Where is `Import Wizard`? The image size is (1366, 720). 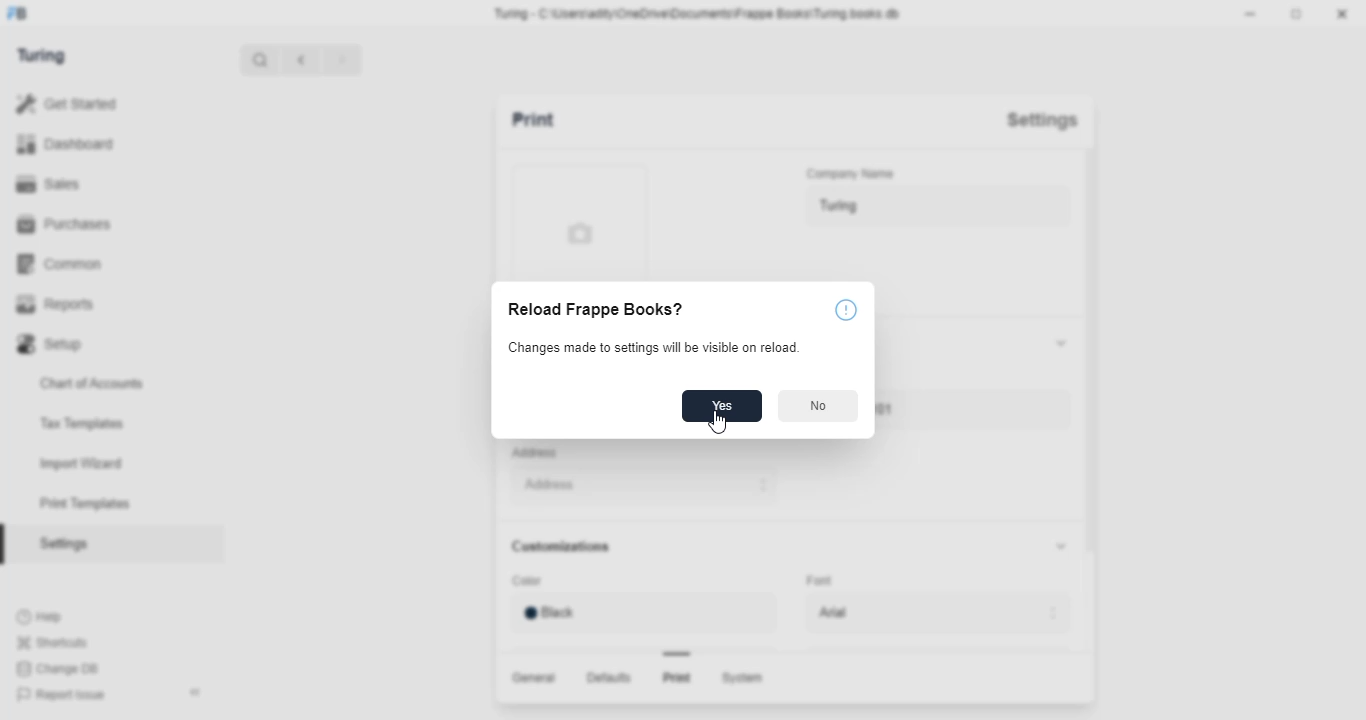
Import Wizard is located at coordinates (92, 463).